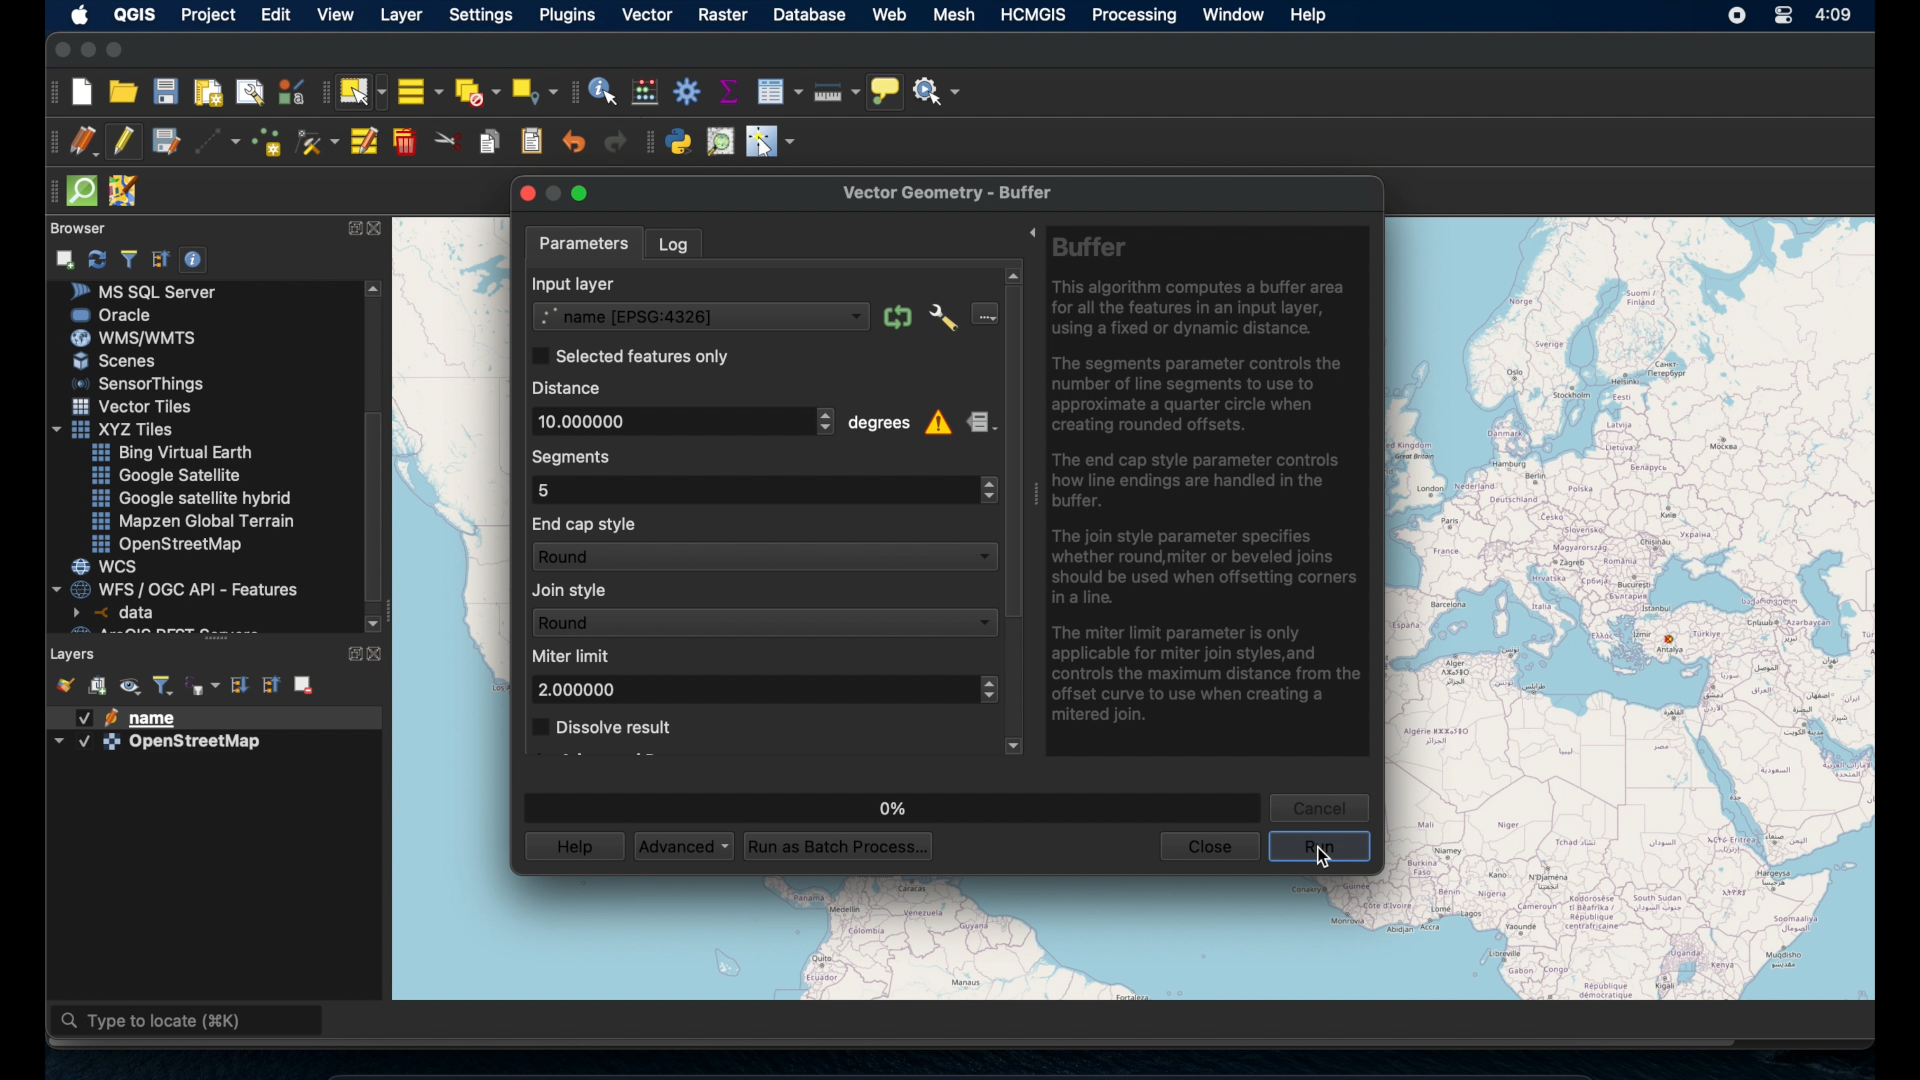  Describe the element at coordinates (117, 612) in the screenshot. I see `data` at that location.